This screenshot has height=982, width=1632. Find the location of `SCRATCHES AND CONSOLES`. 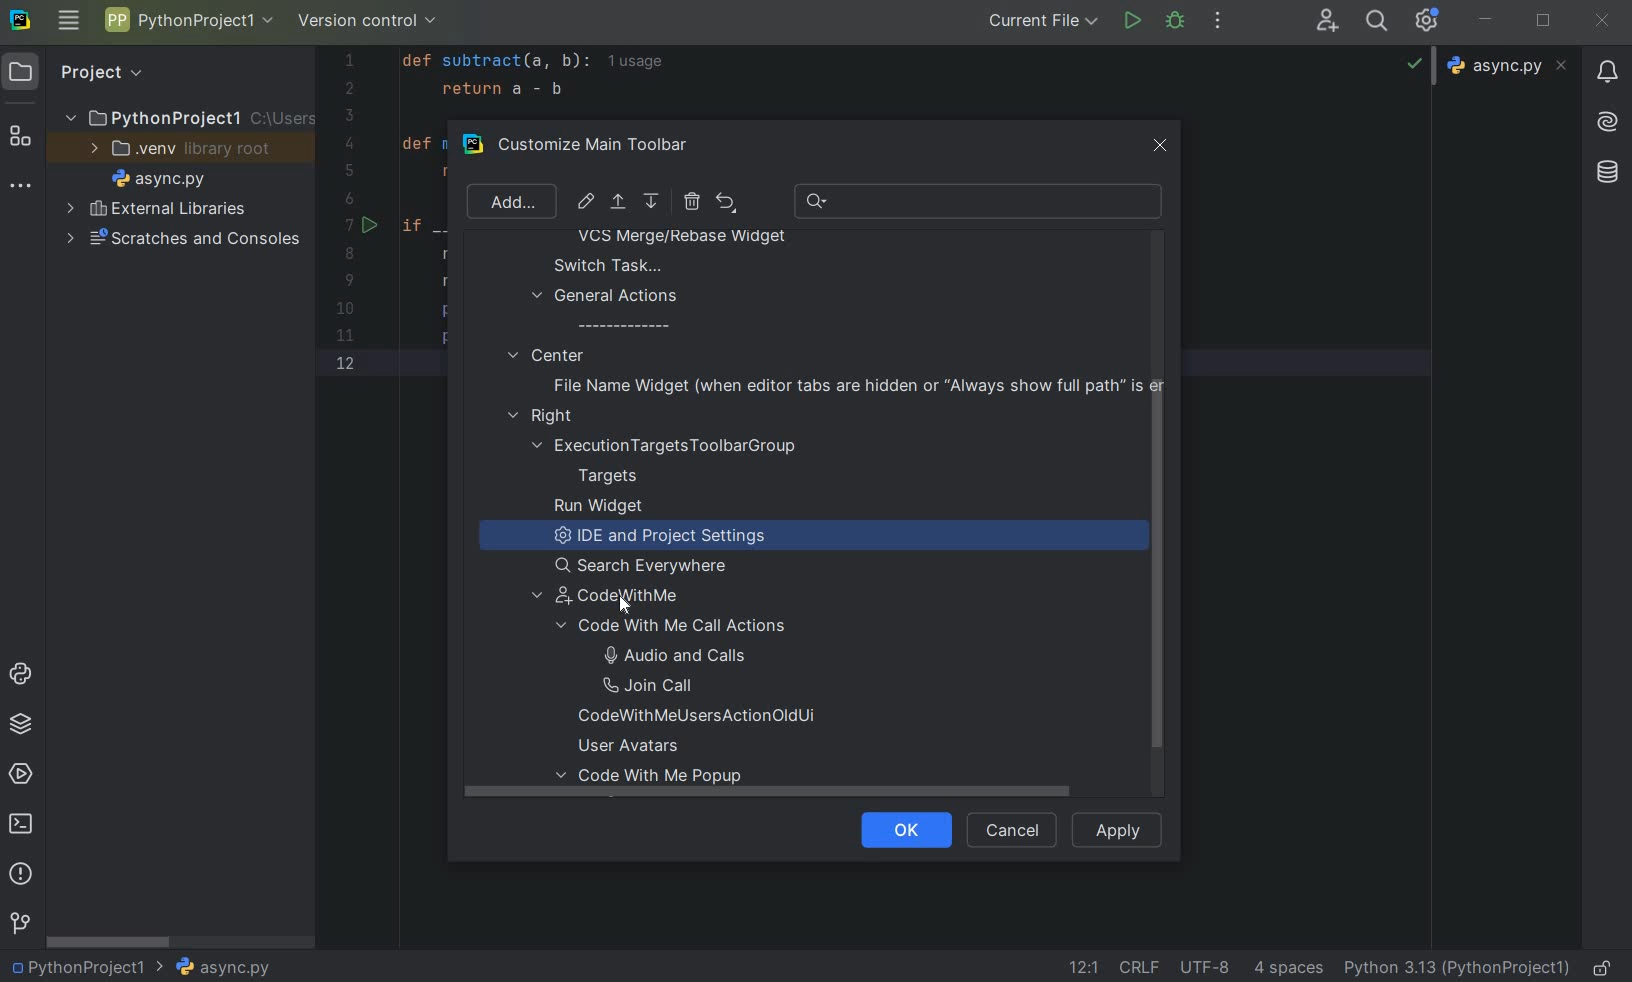

SCRATCHES AND CONSOLES is located at coordinates (184, 239).